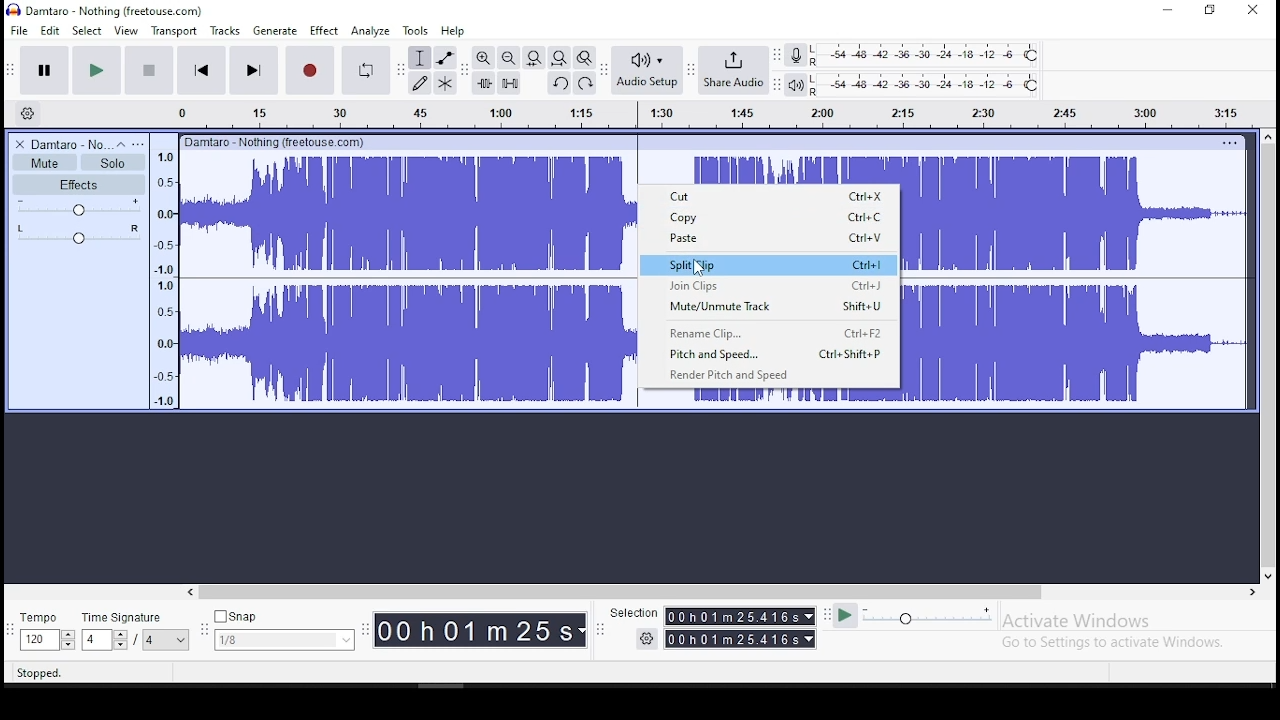  Describe the element at coordinates (44, 162) in the screenshot. I see `mute` at that location.